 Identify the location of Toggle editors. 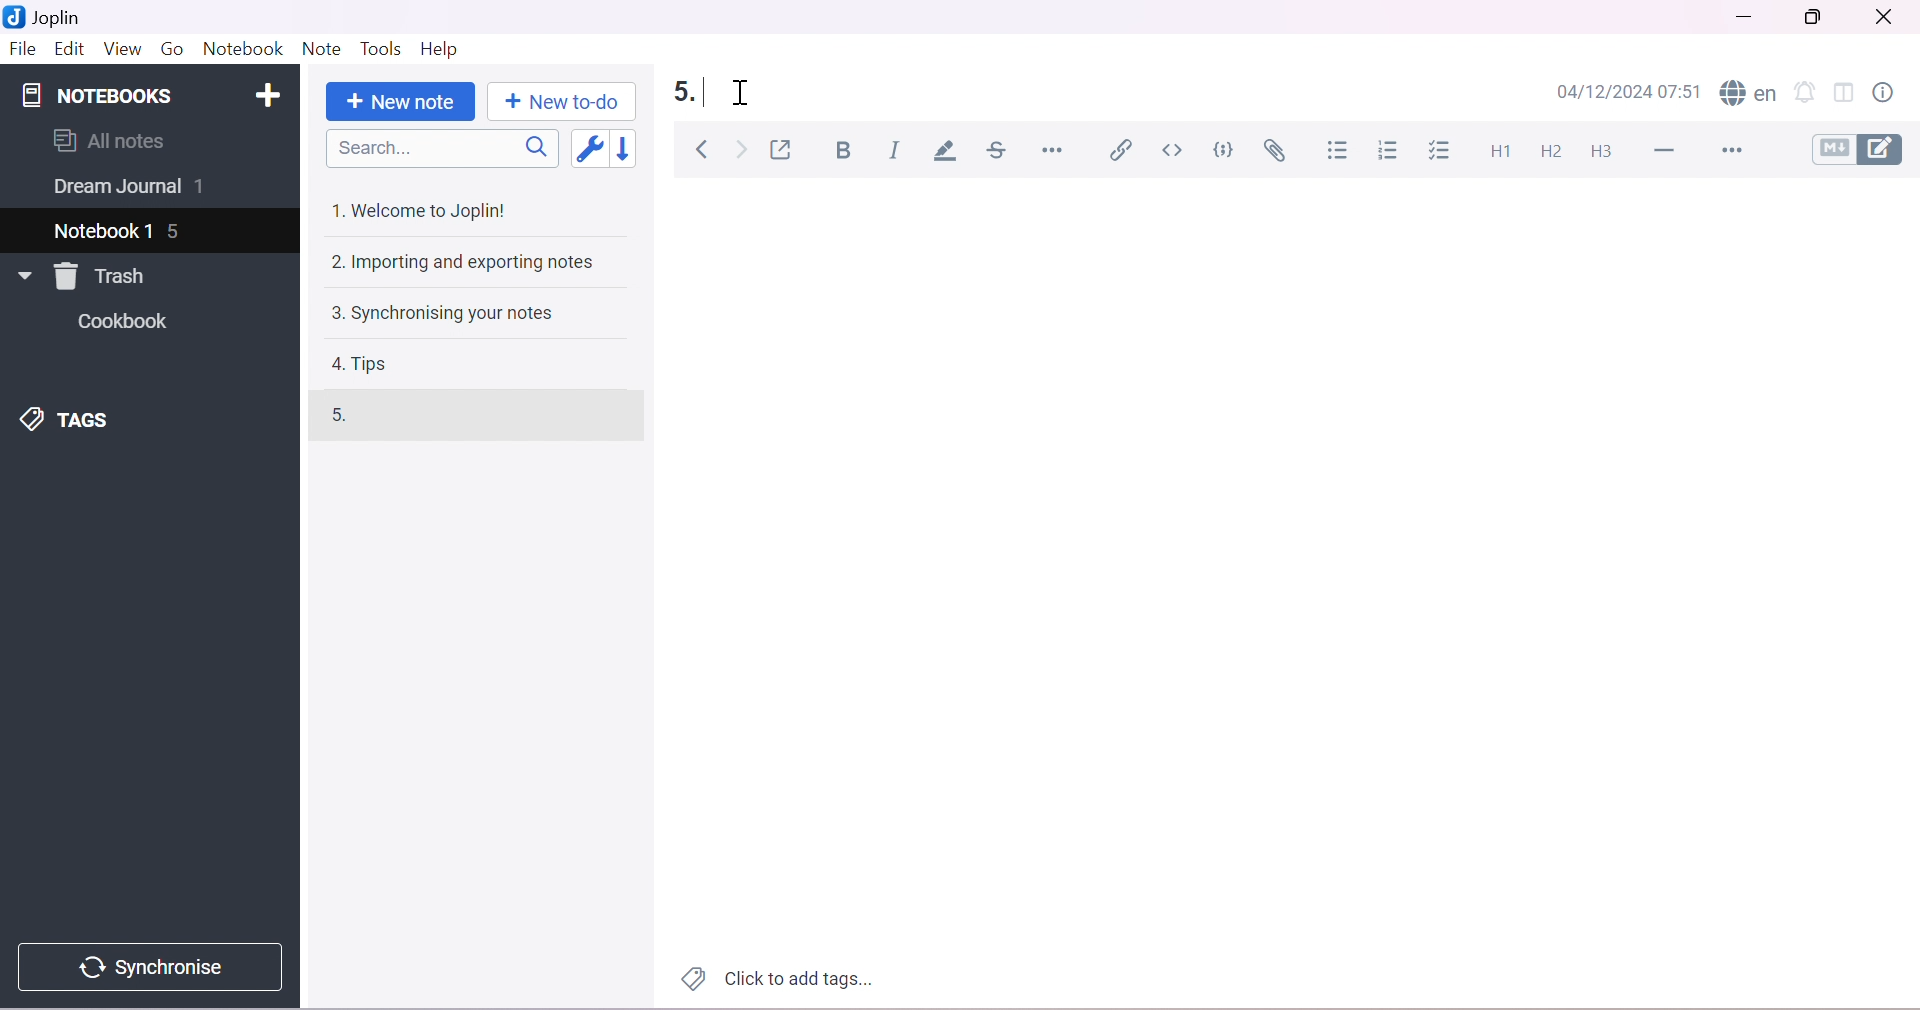
(1863, 149).